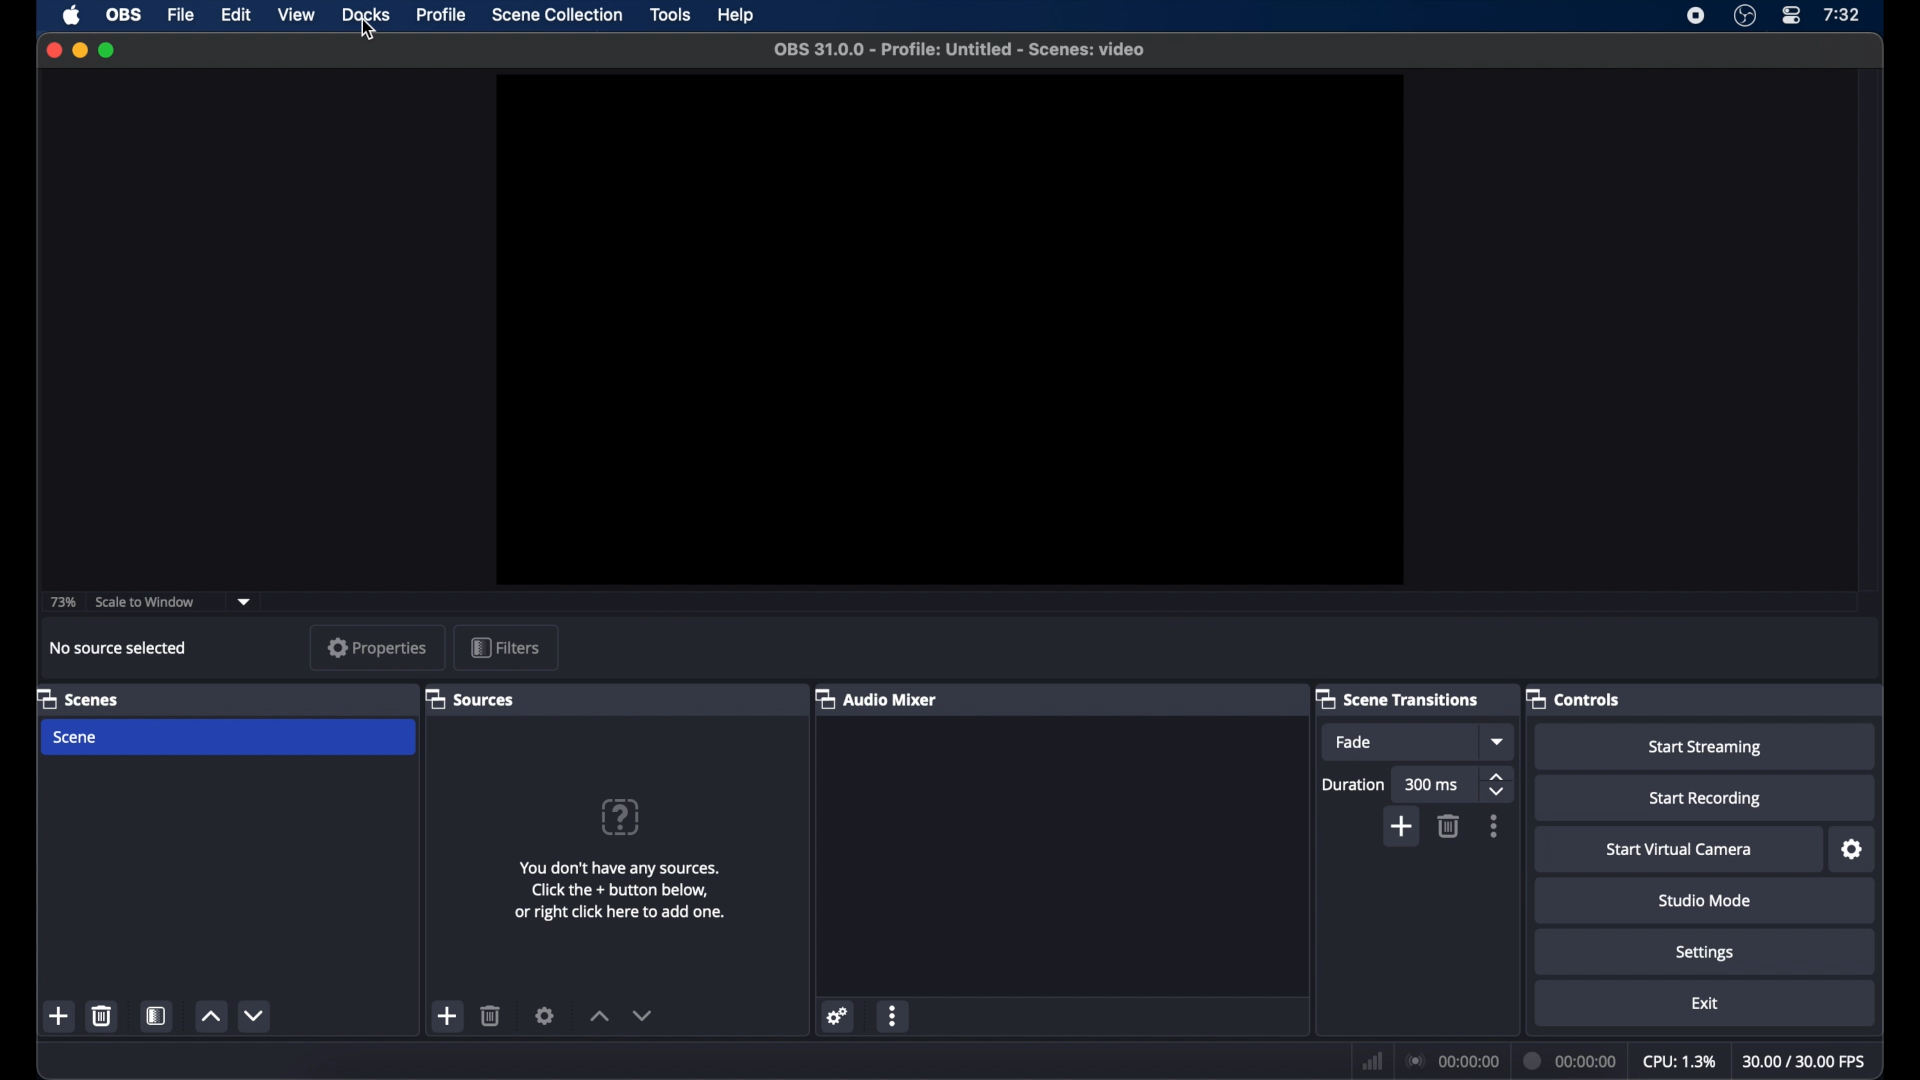  Describe the element at coordinates (1696, 16) in the screenshot. I see `screen recorder icon` at that location.